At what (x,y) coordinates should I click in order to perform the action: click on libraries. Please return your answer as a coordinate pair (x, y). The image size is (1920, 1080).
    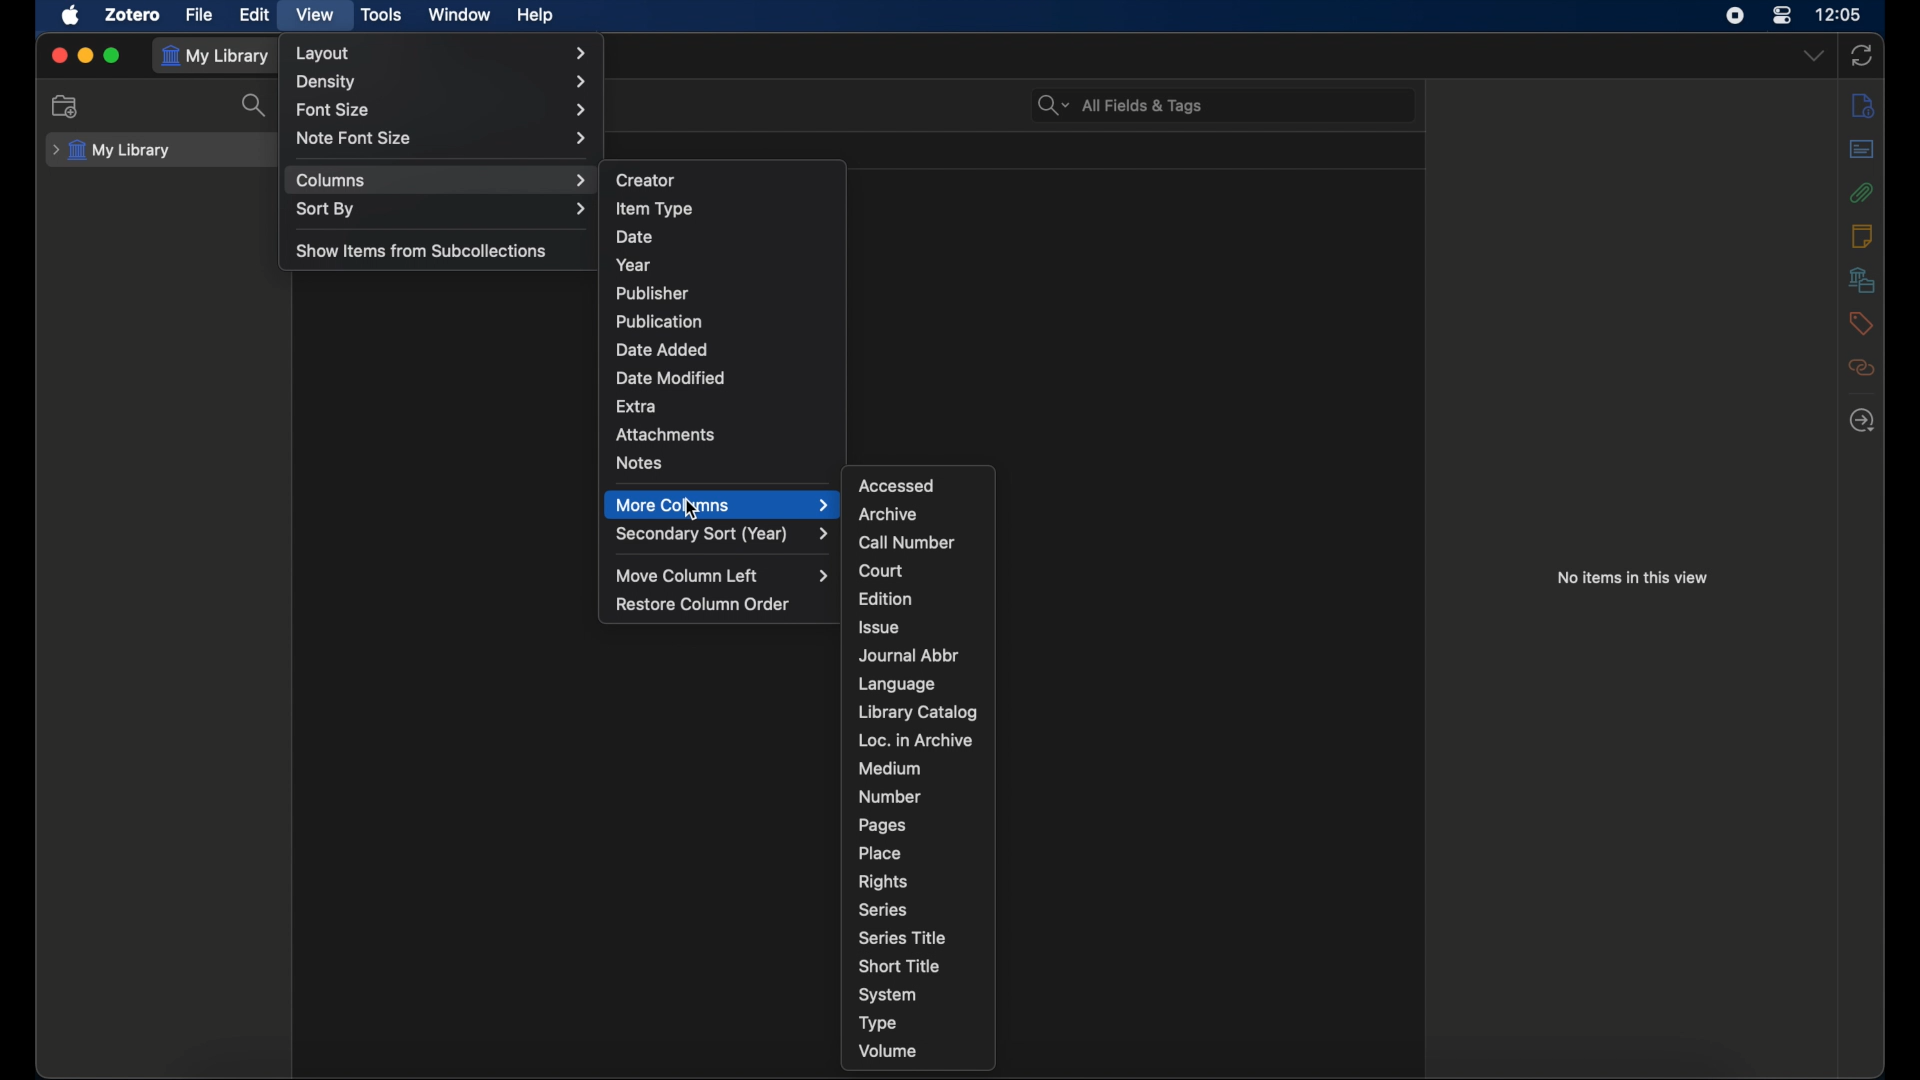
    Looking at the image, I should click on (1864, 279).